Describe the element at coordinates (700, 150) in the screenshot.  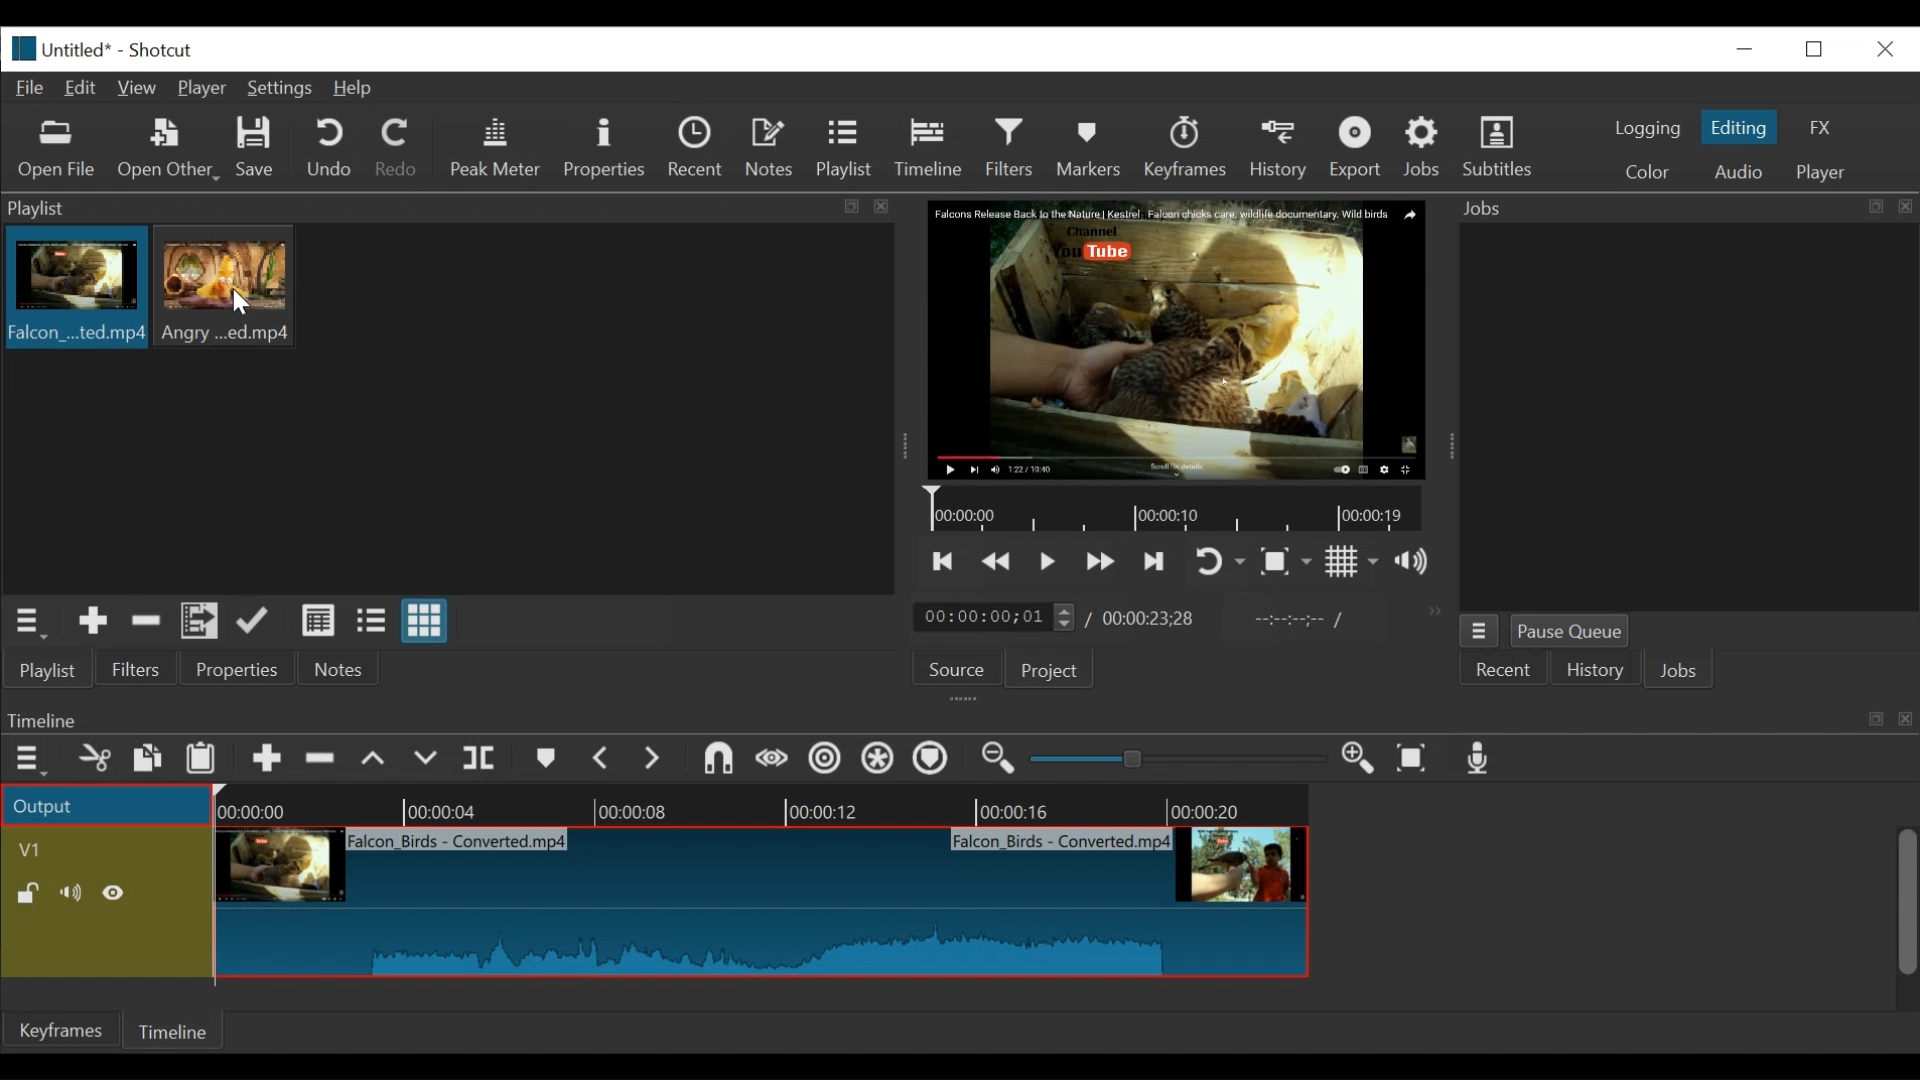
I see `Recent` at that location.